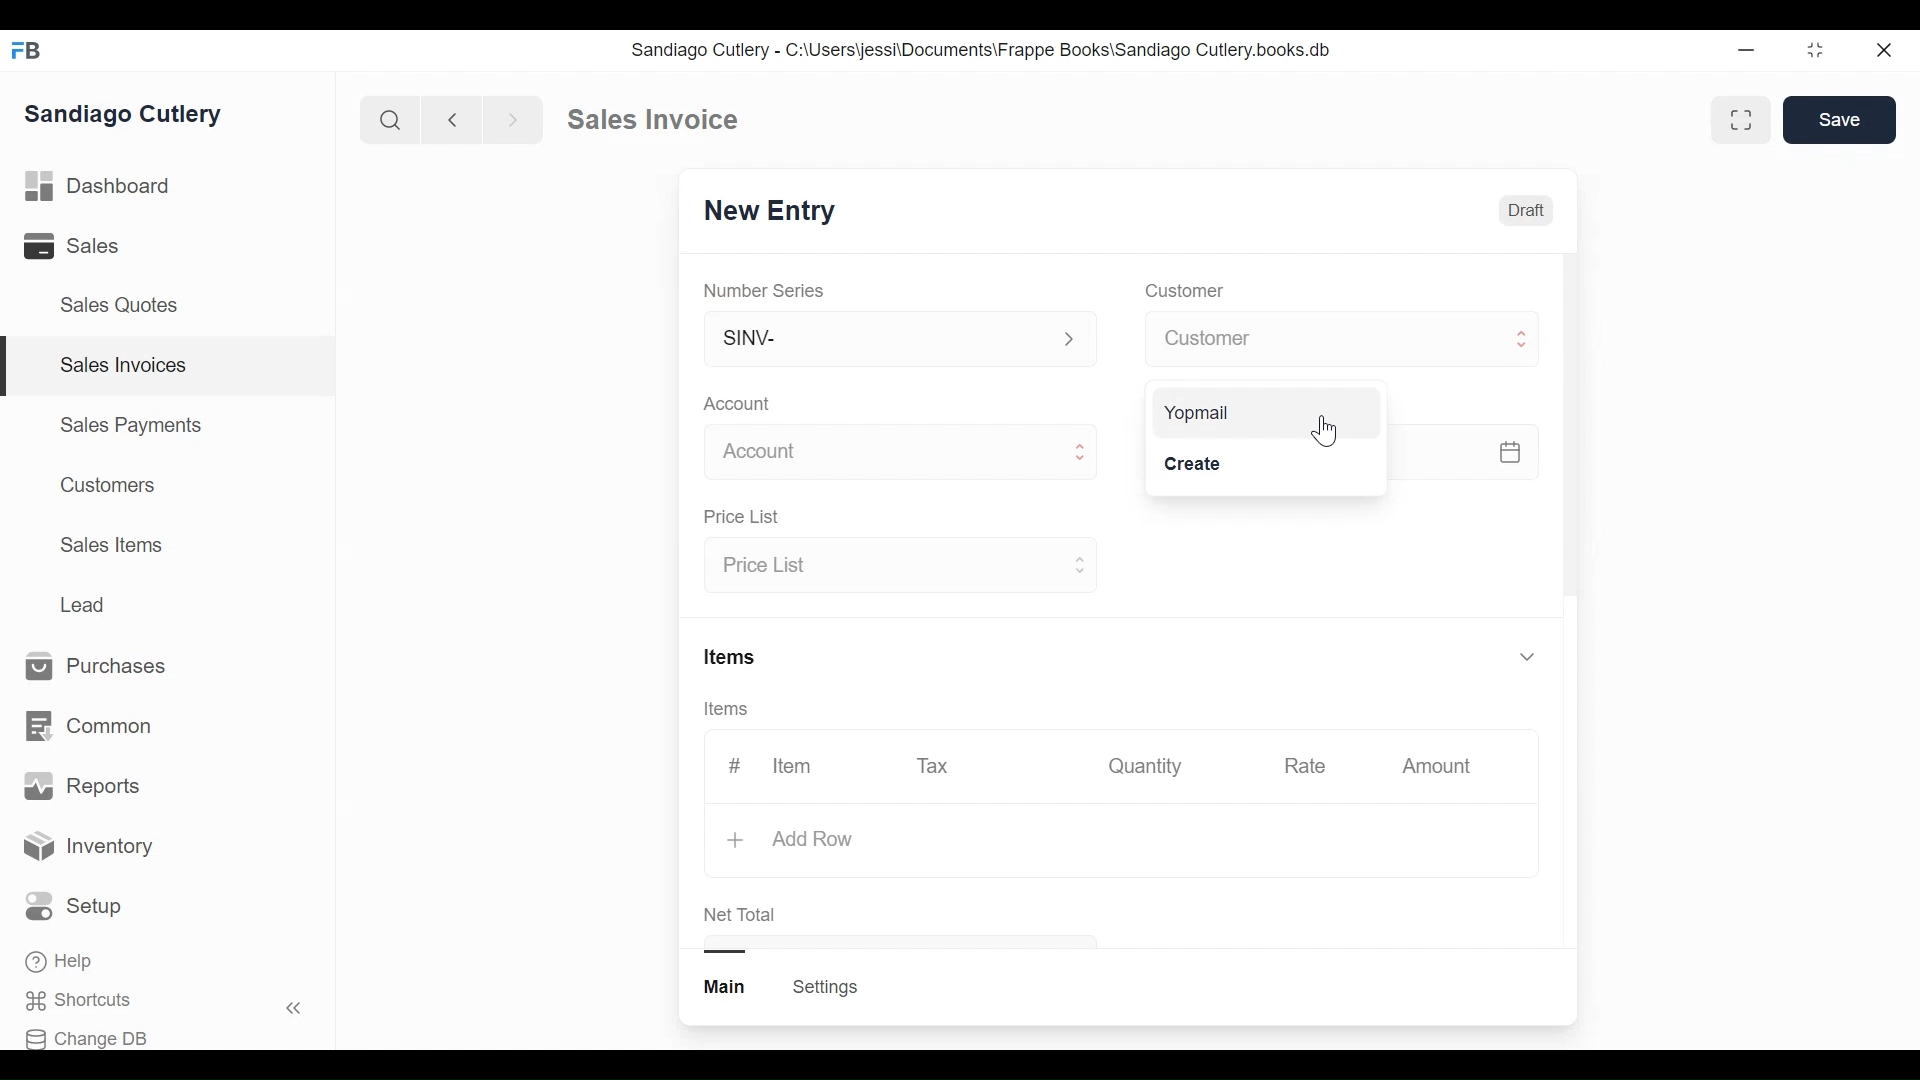  Describe the element at coordinates (934, 765) in the screenshot. I see `Tax` at that location.